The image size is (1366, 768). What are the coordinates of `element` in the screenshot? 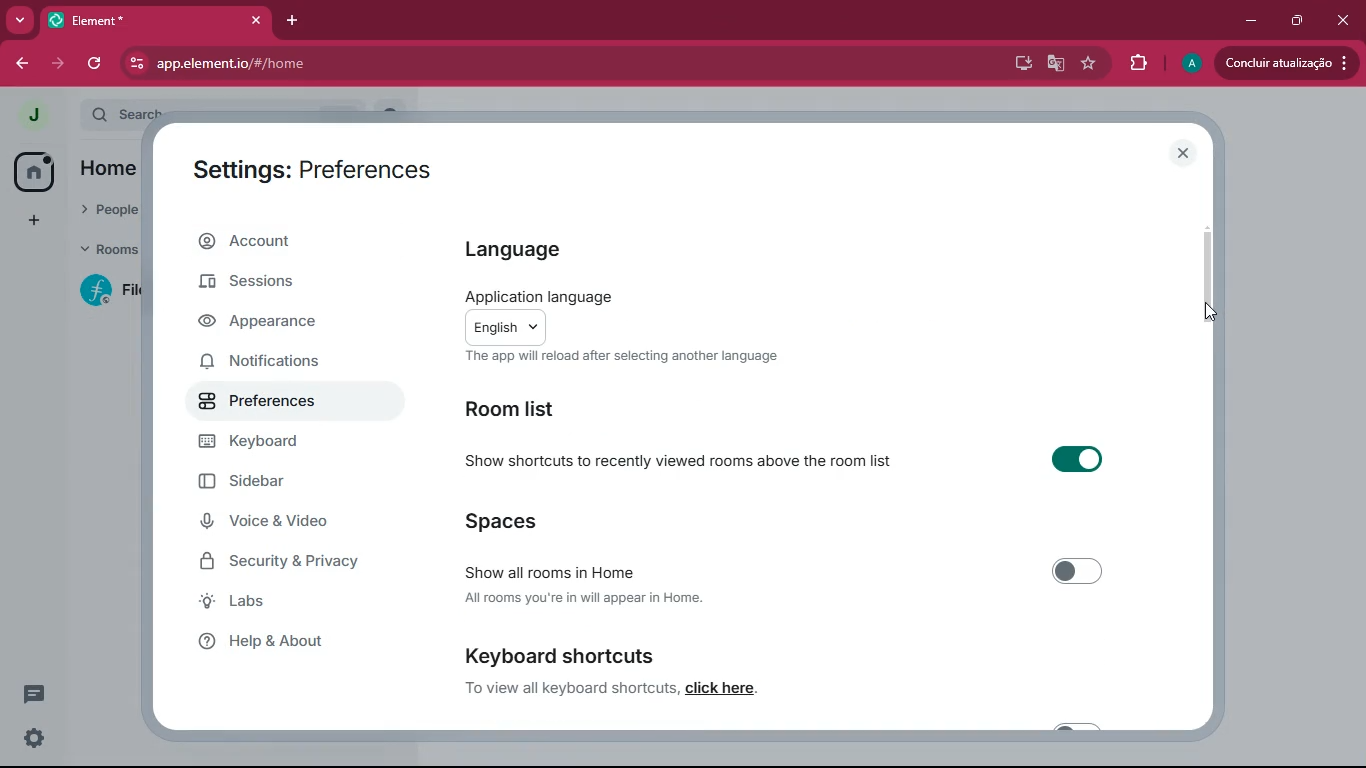 It's located at (159, 20).